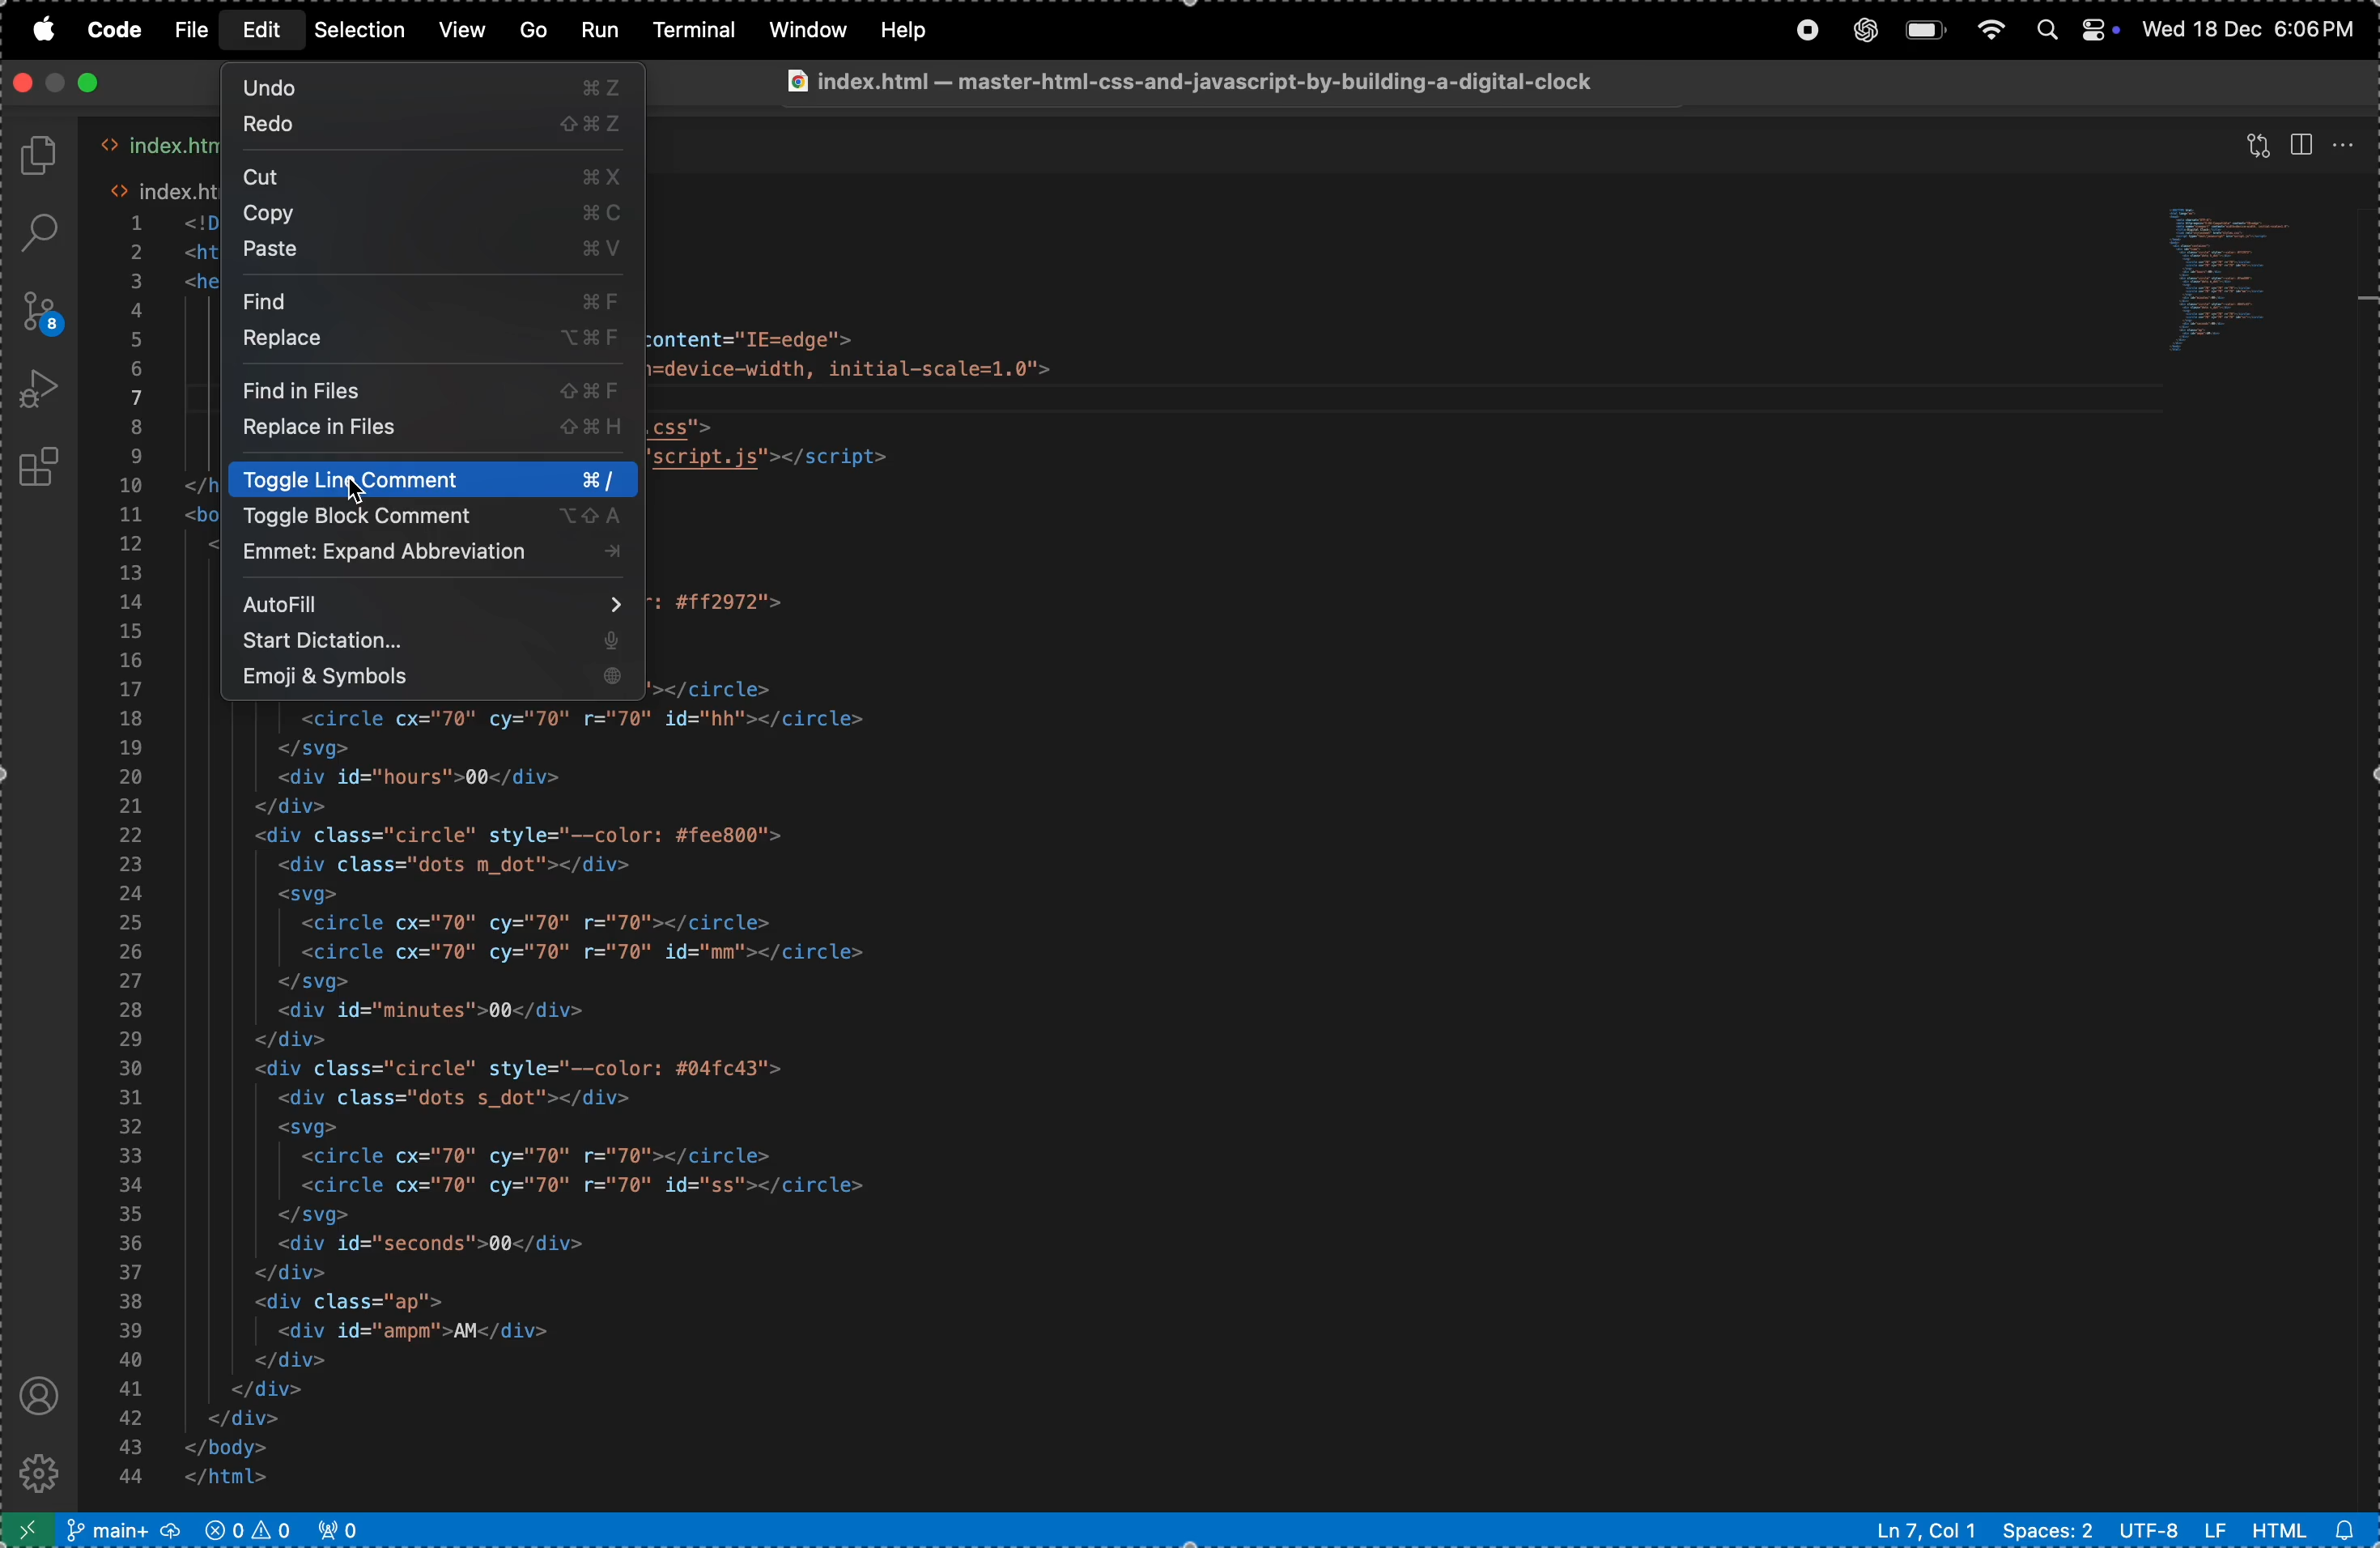 The width and height of the screenshot is (2380, 1548). What do you see at coordinates (347, 1529) in the screenshot?
I see `view port ` at bounding box center [347, 1529].